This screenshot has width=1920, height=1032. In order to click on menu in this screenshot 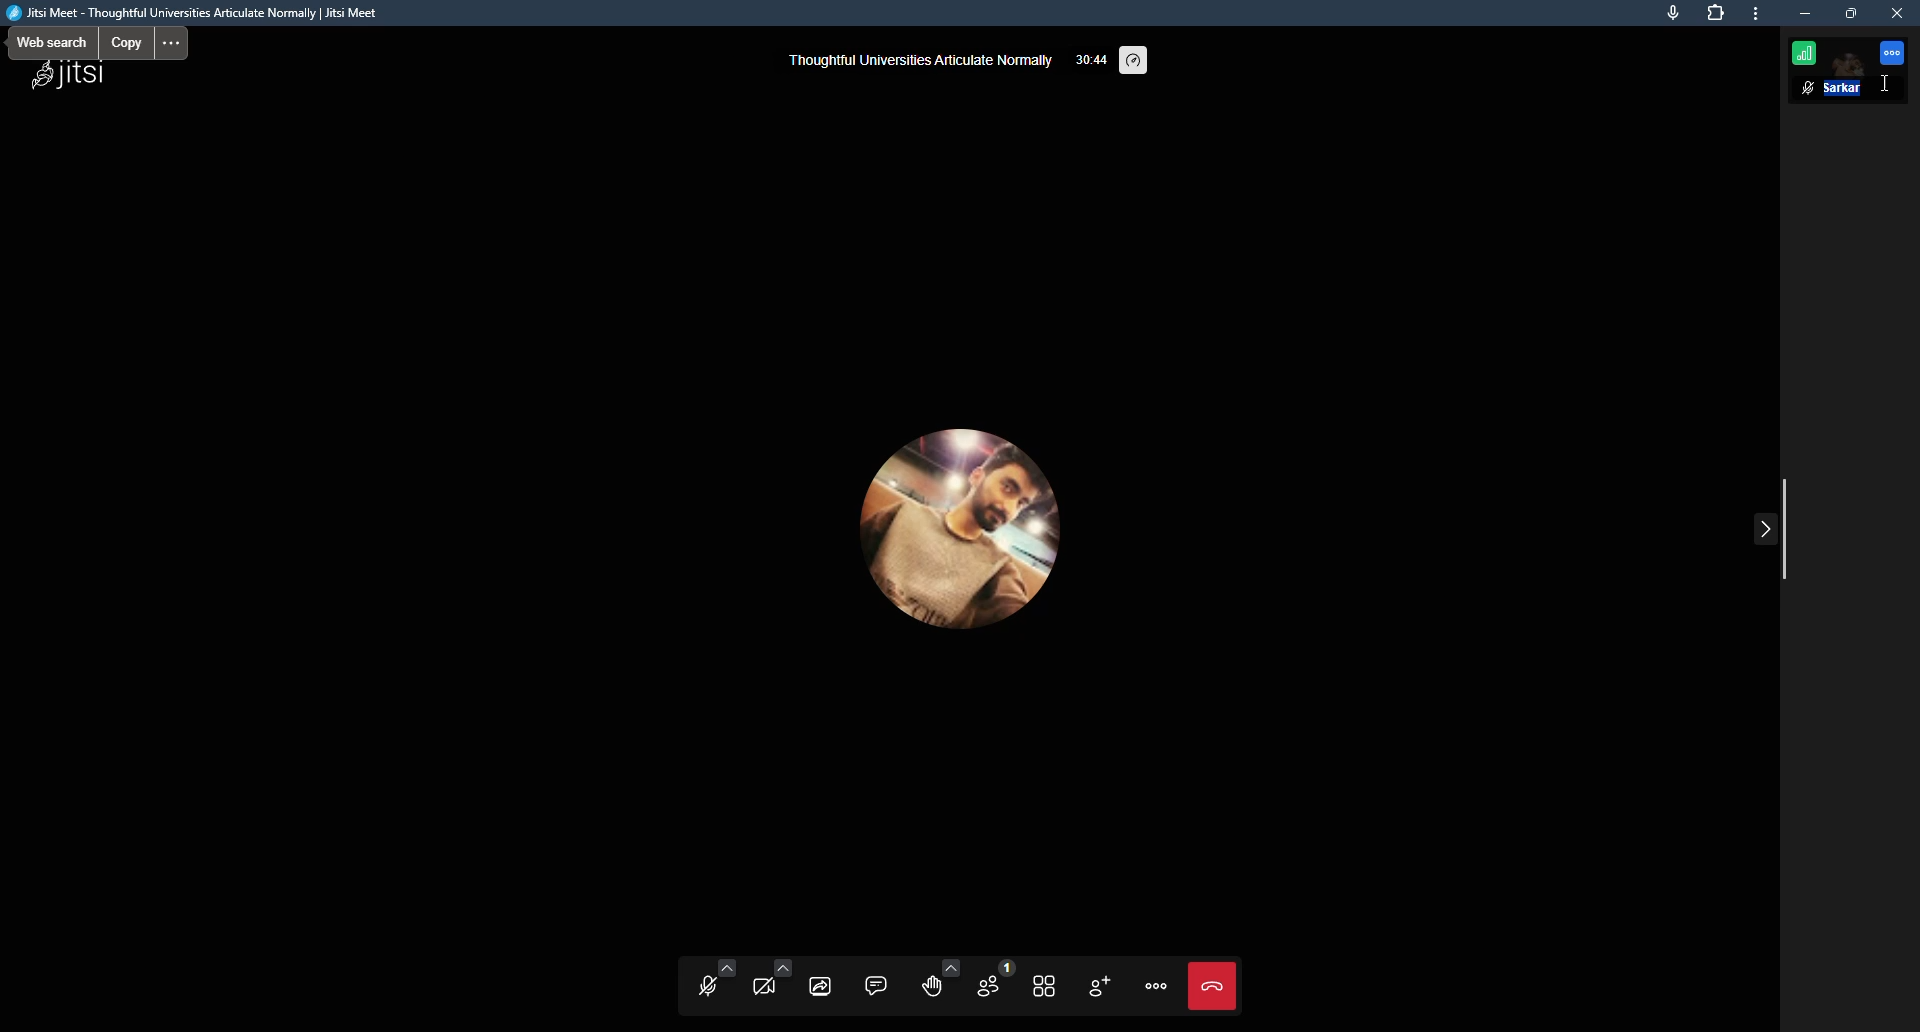, I will do `click(175, 47)`.